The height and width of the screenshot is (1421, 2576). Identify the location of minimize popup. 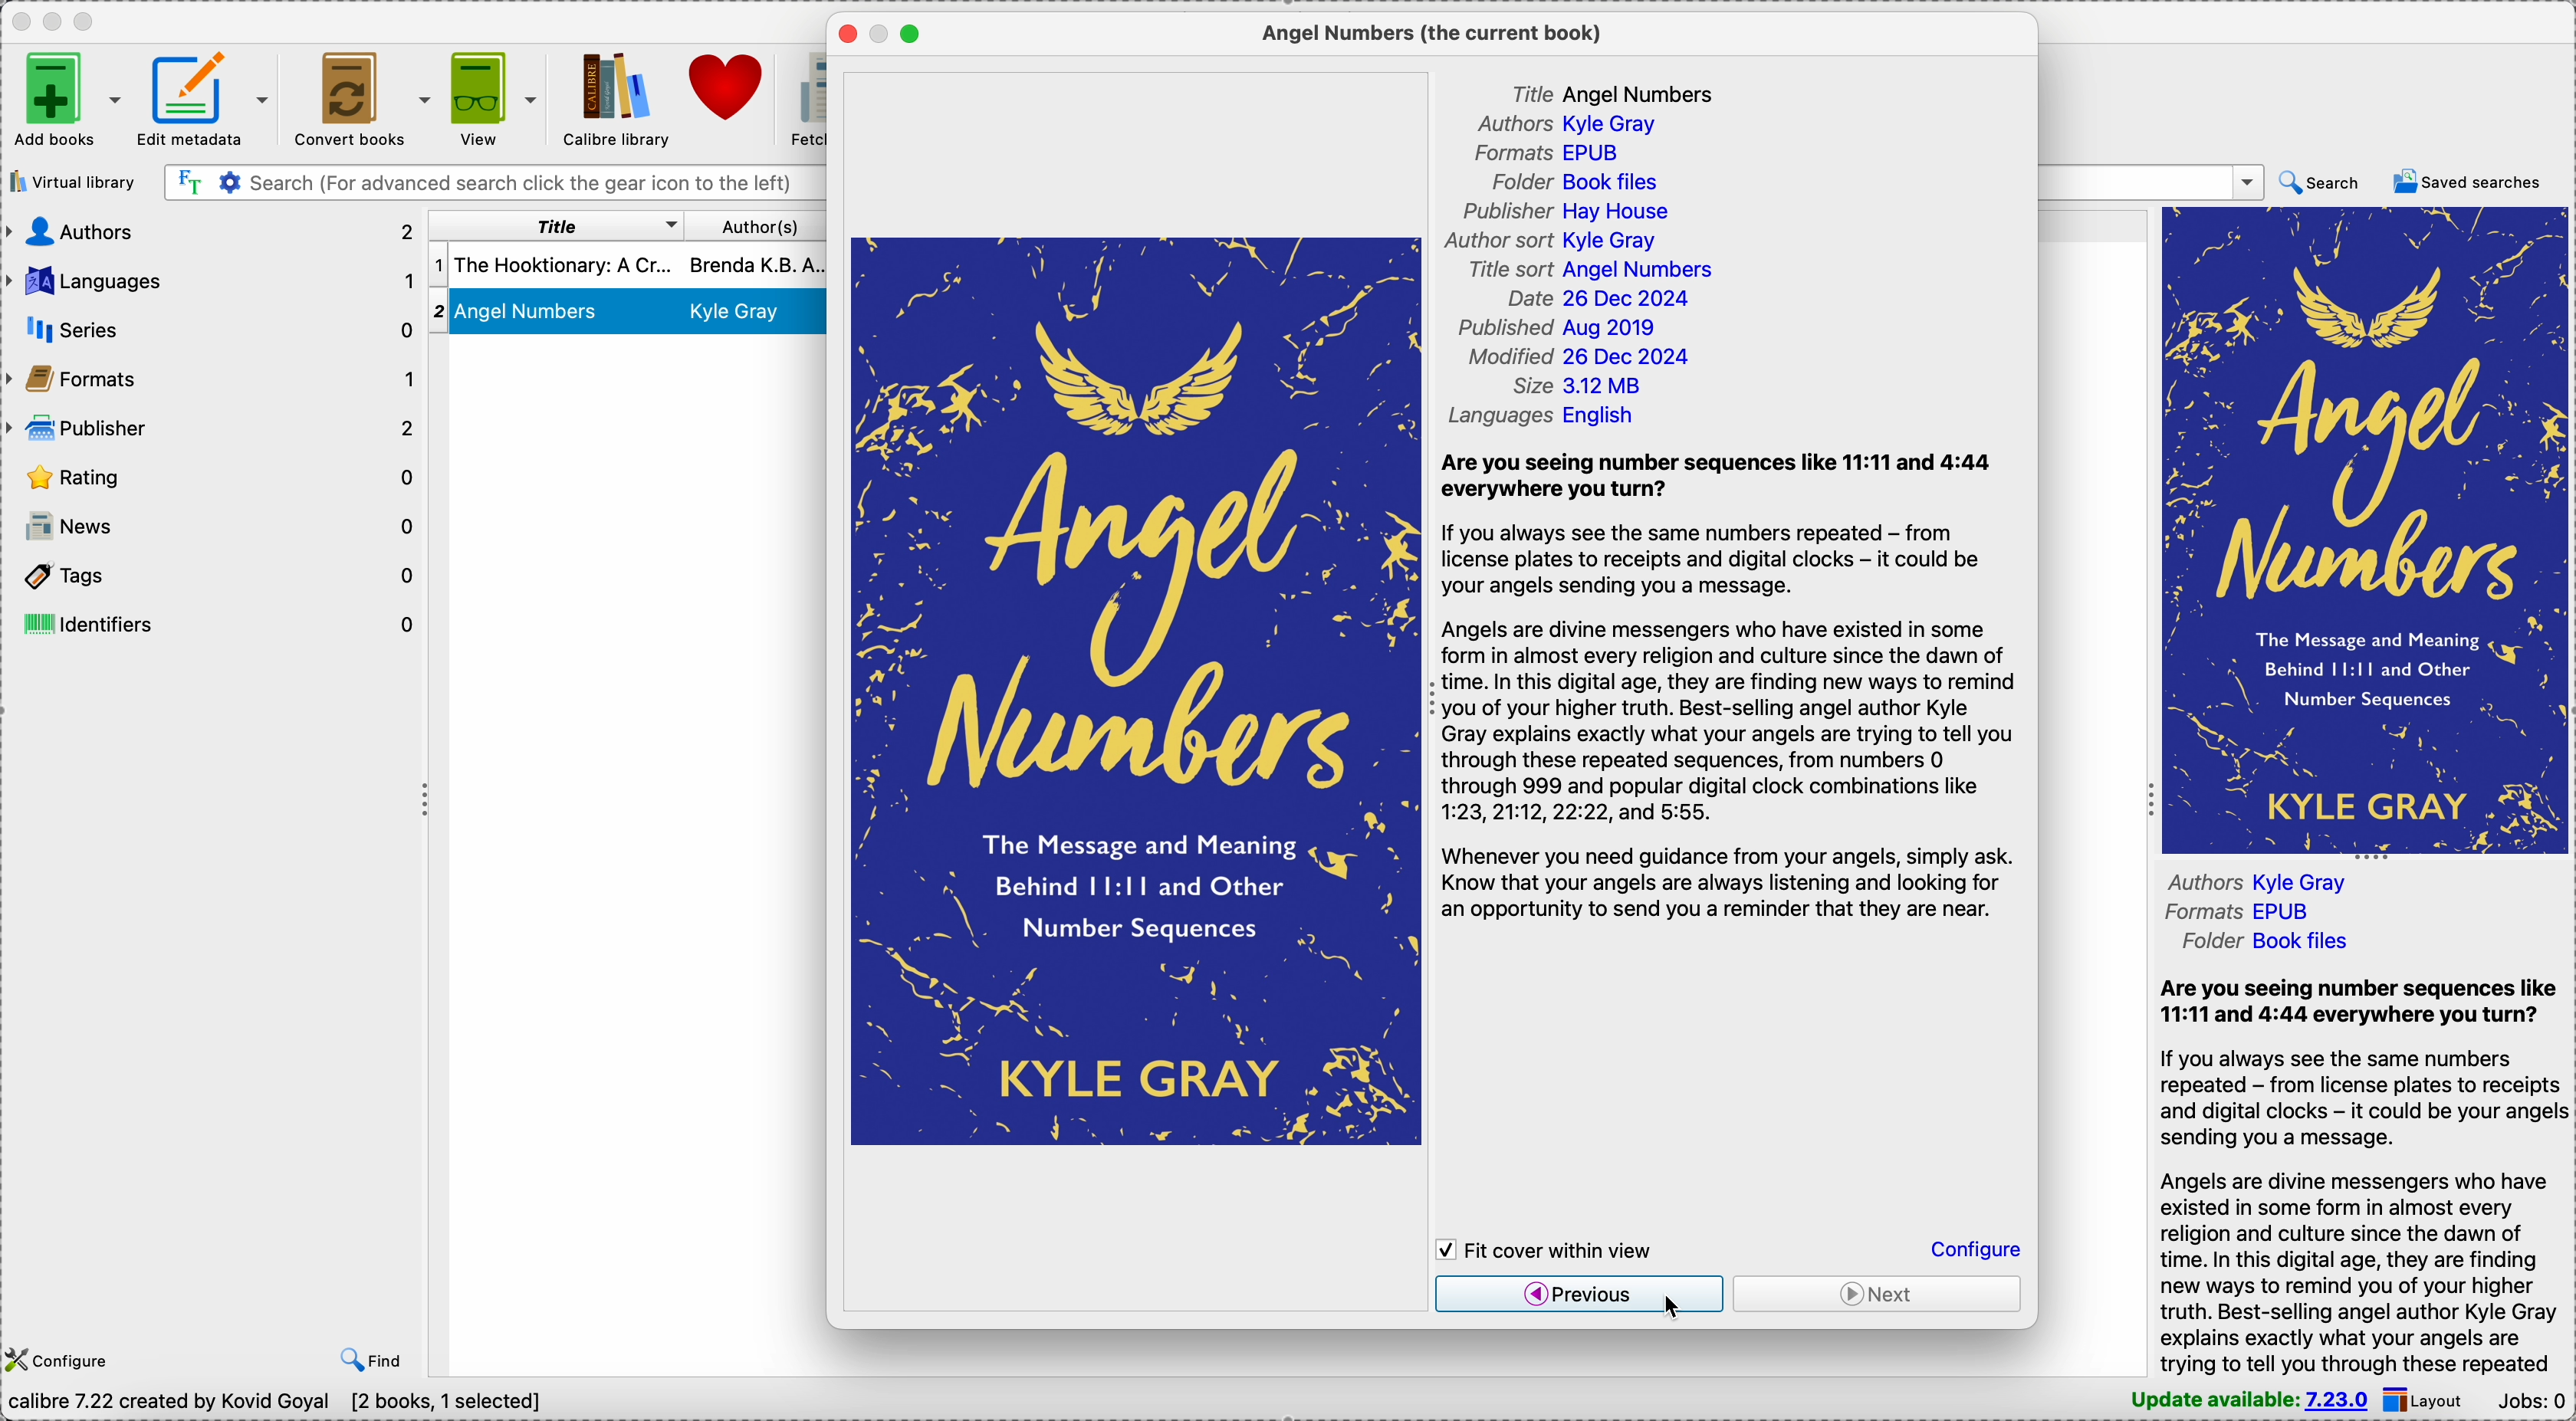
(881, 35).